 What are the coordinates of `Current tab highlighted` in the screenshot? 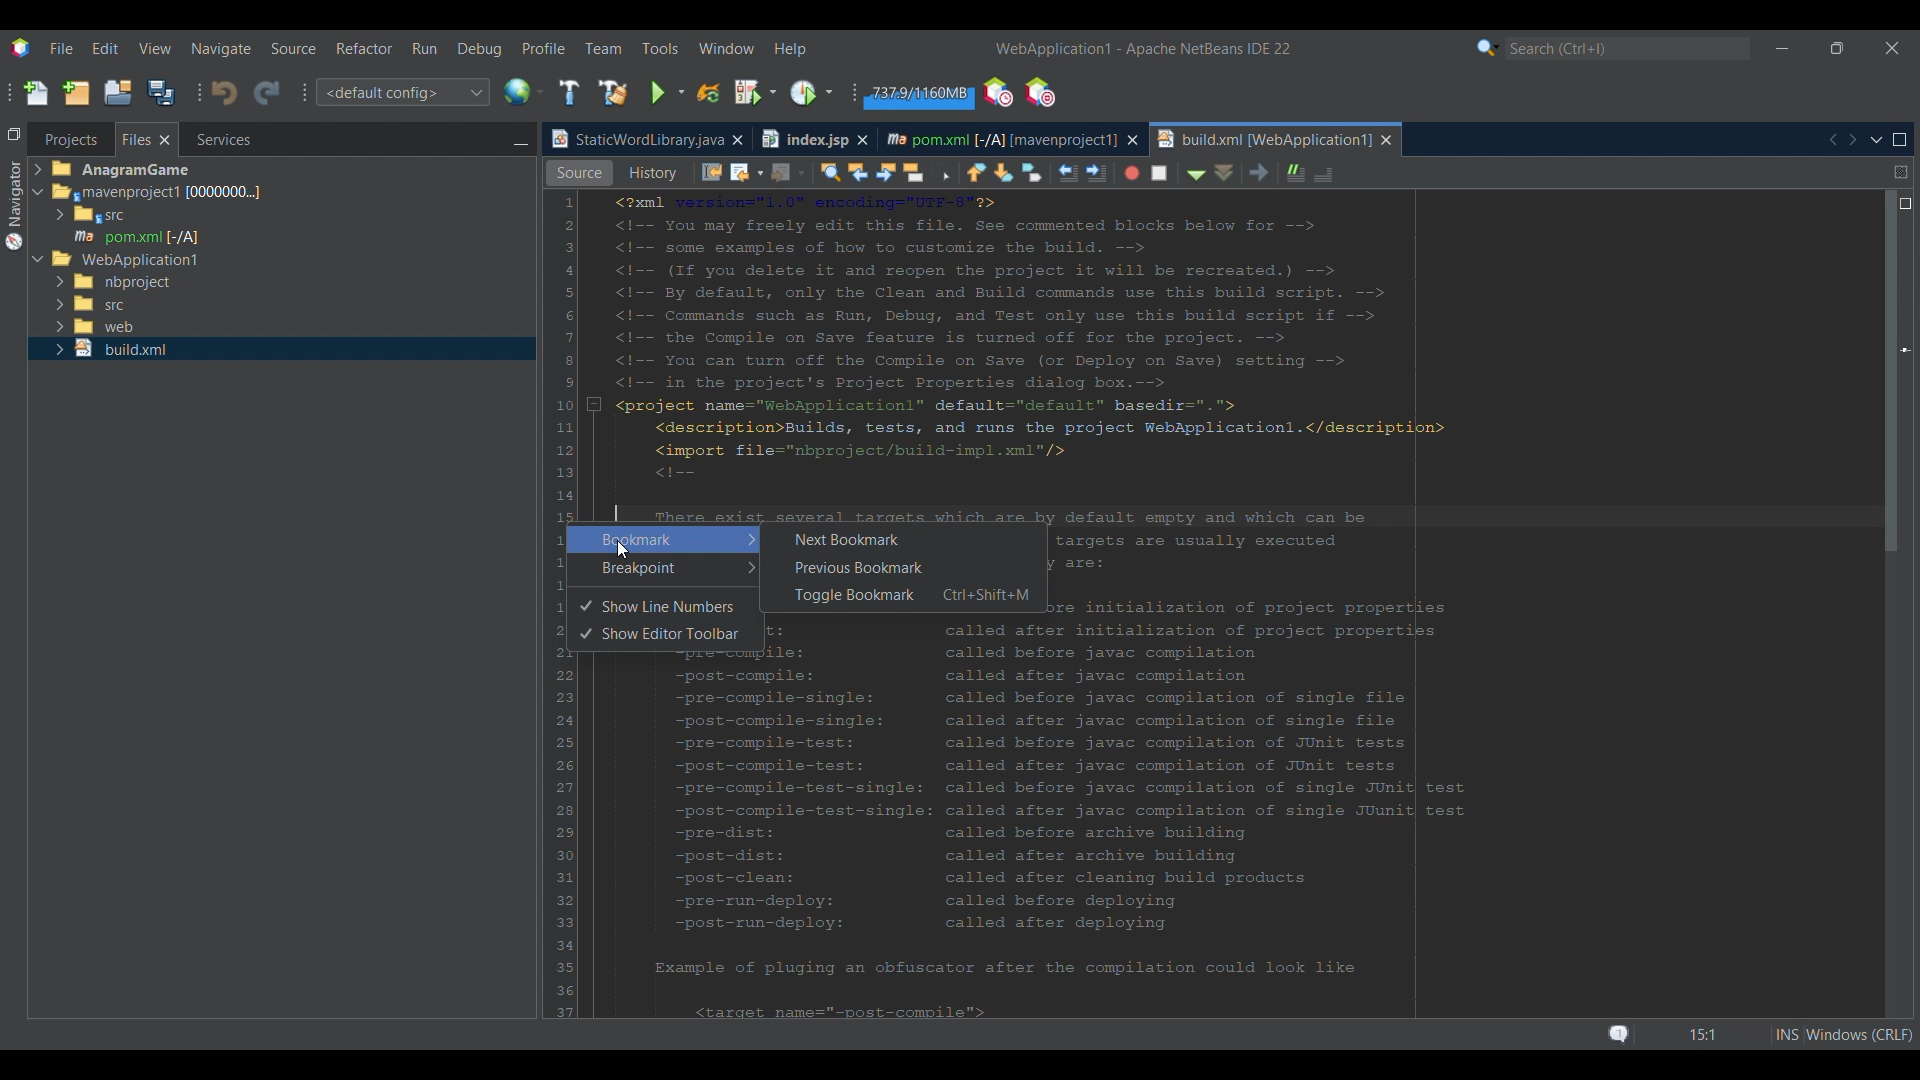 It's located at (635, 140).